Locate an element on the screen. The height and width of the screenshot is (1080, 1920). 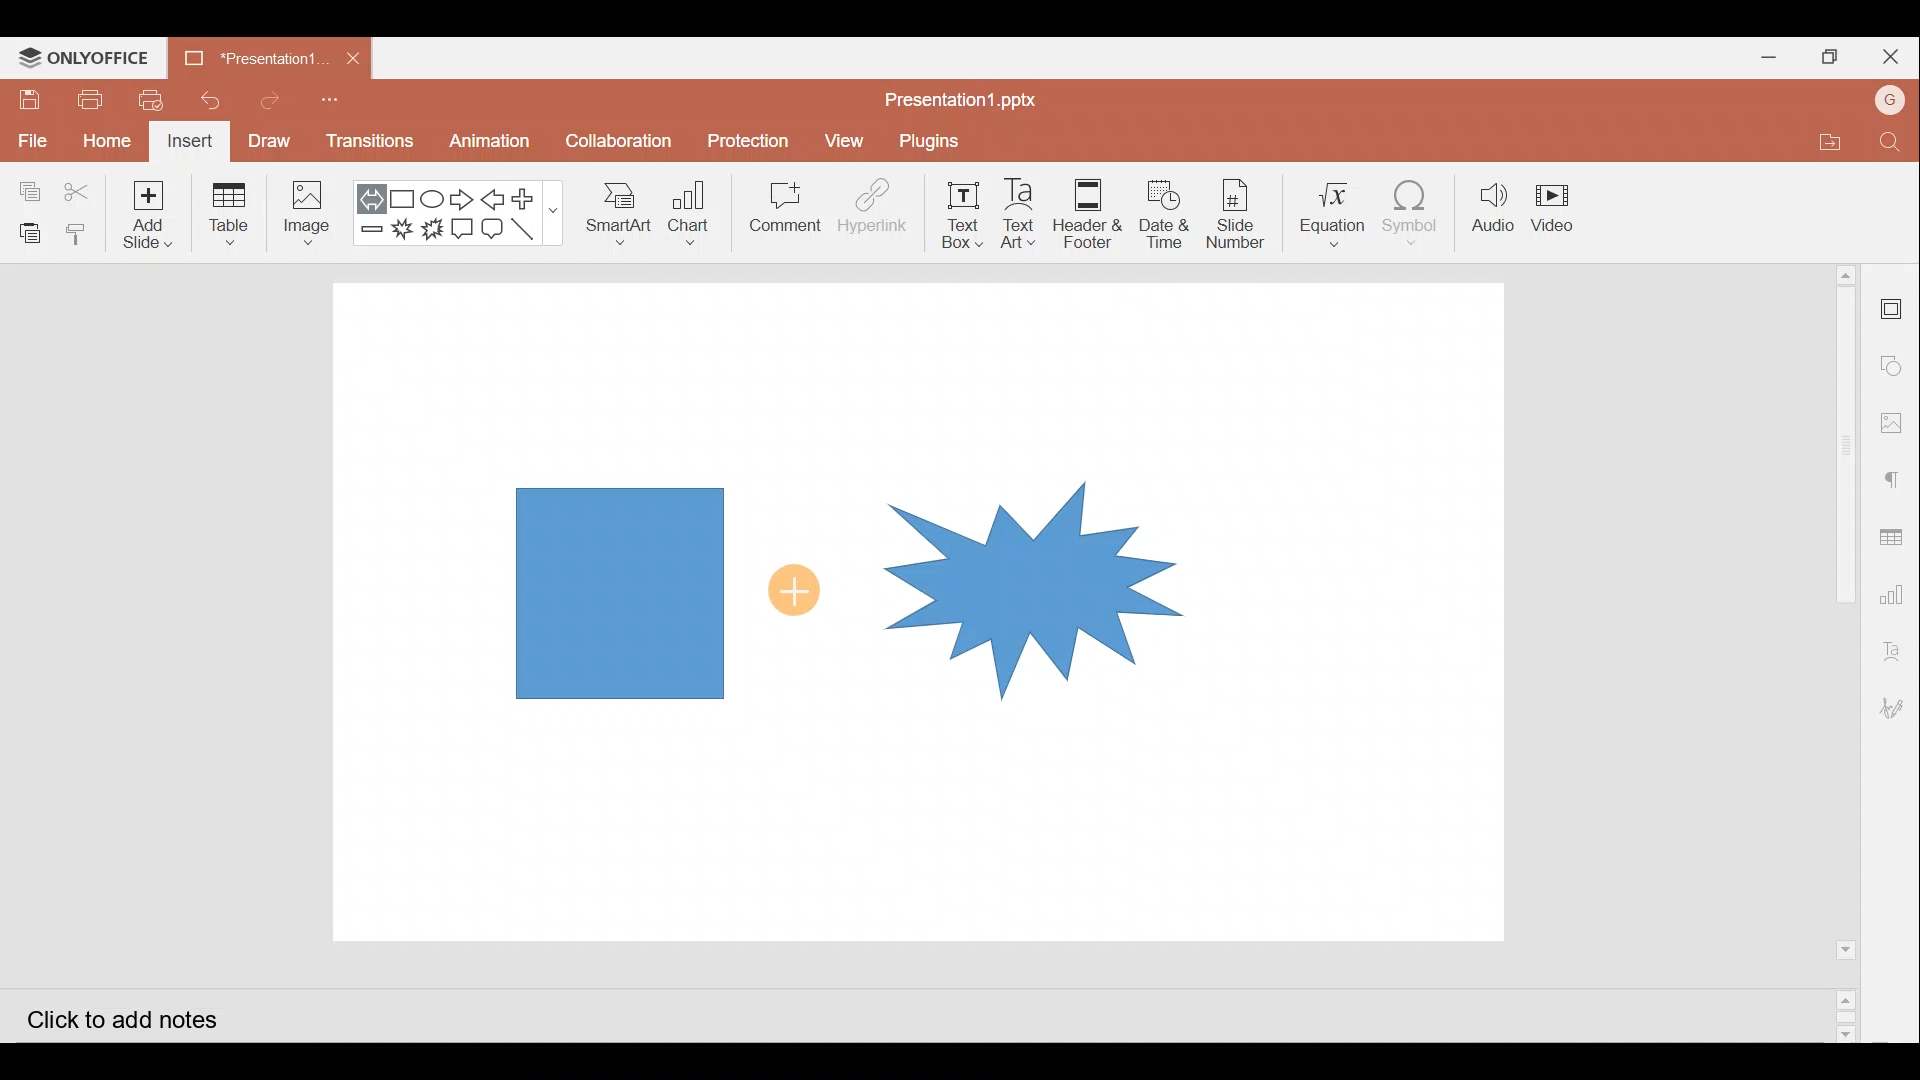
Copy style is located at coordinates (83, 234).